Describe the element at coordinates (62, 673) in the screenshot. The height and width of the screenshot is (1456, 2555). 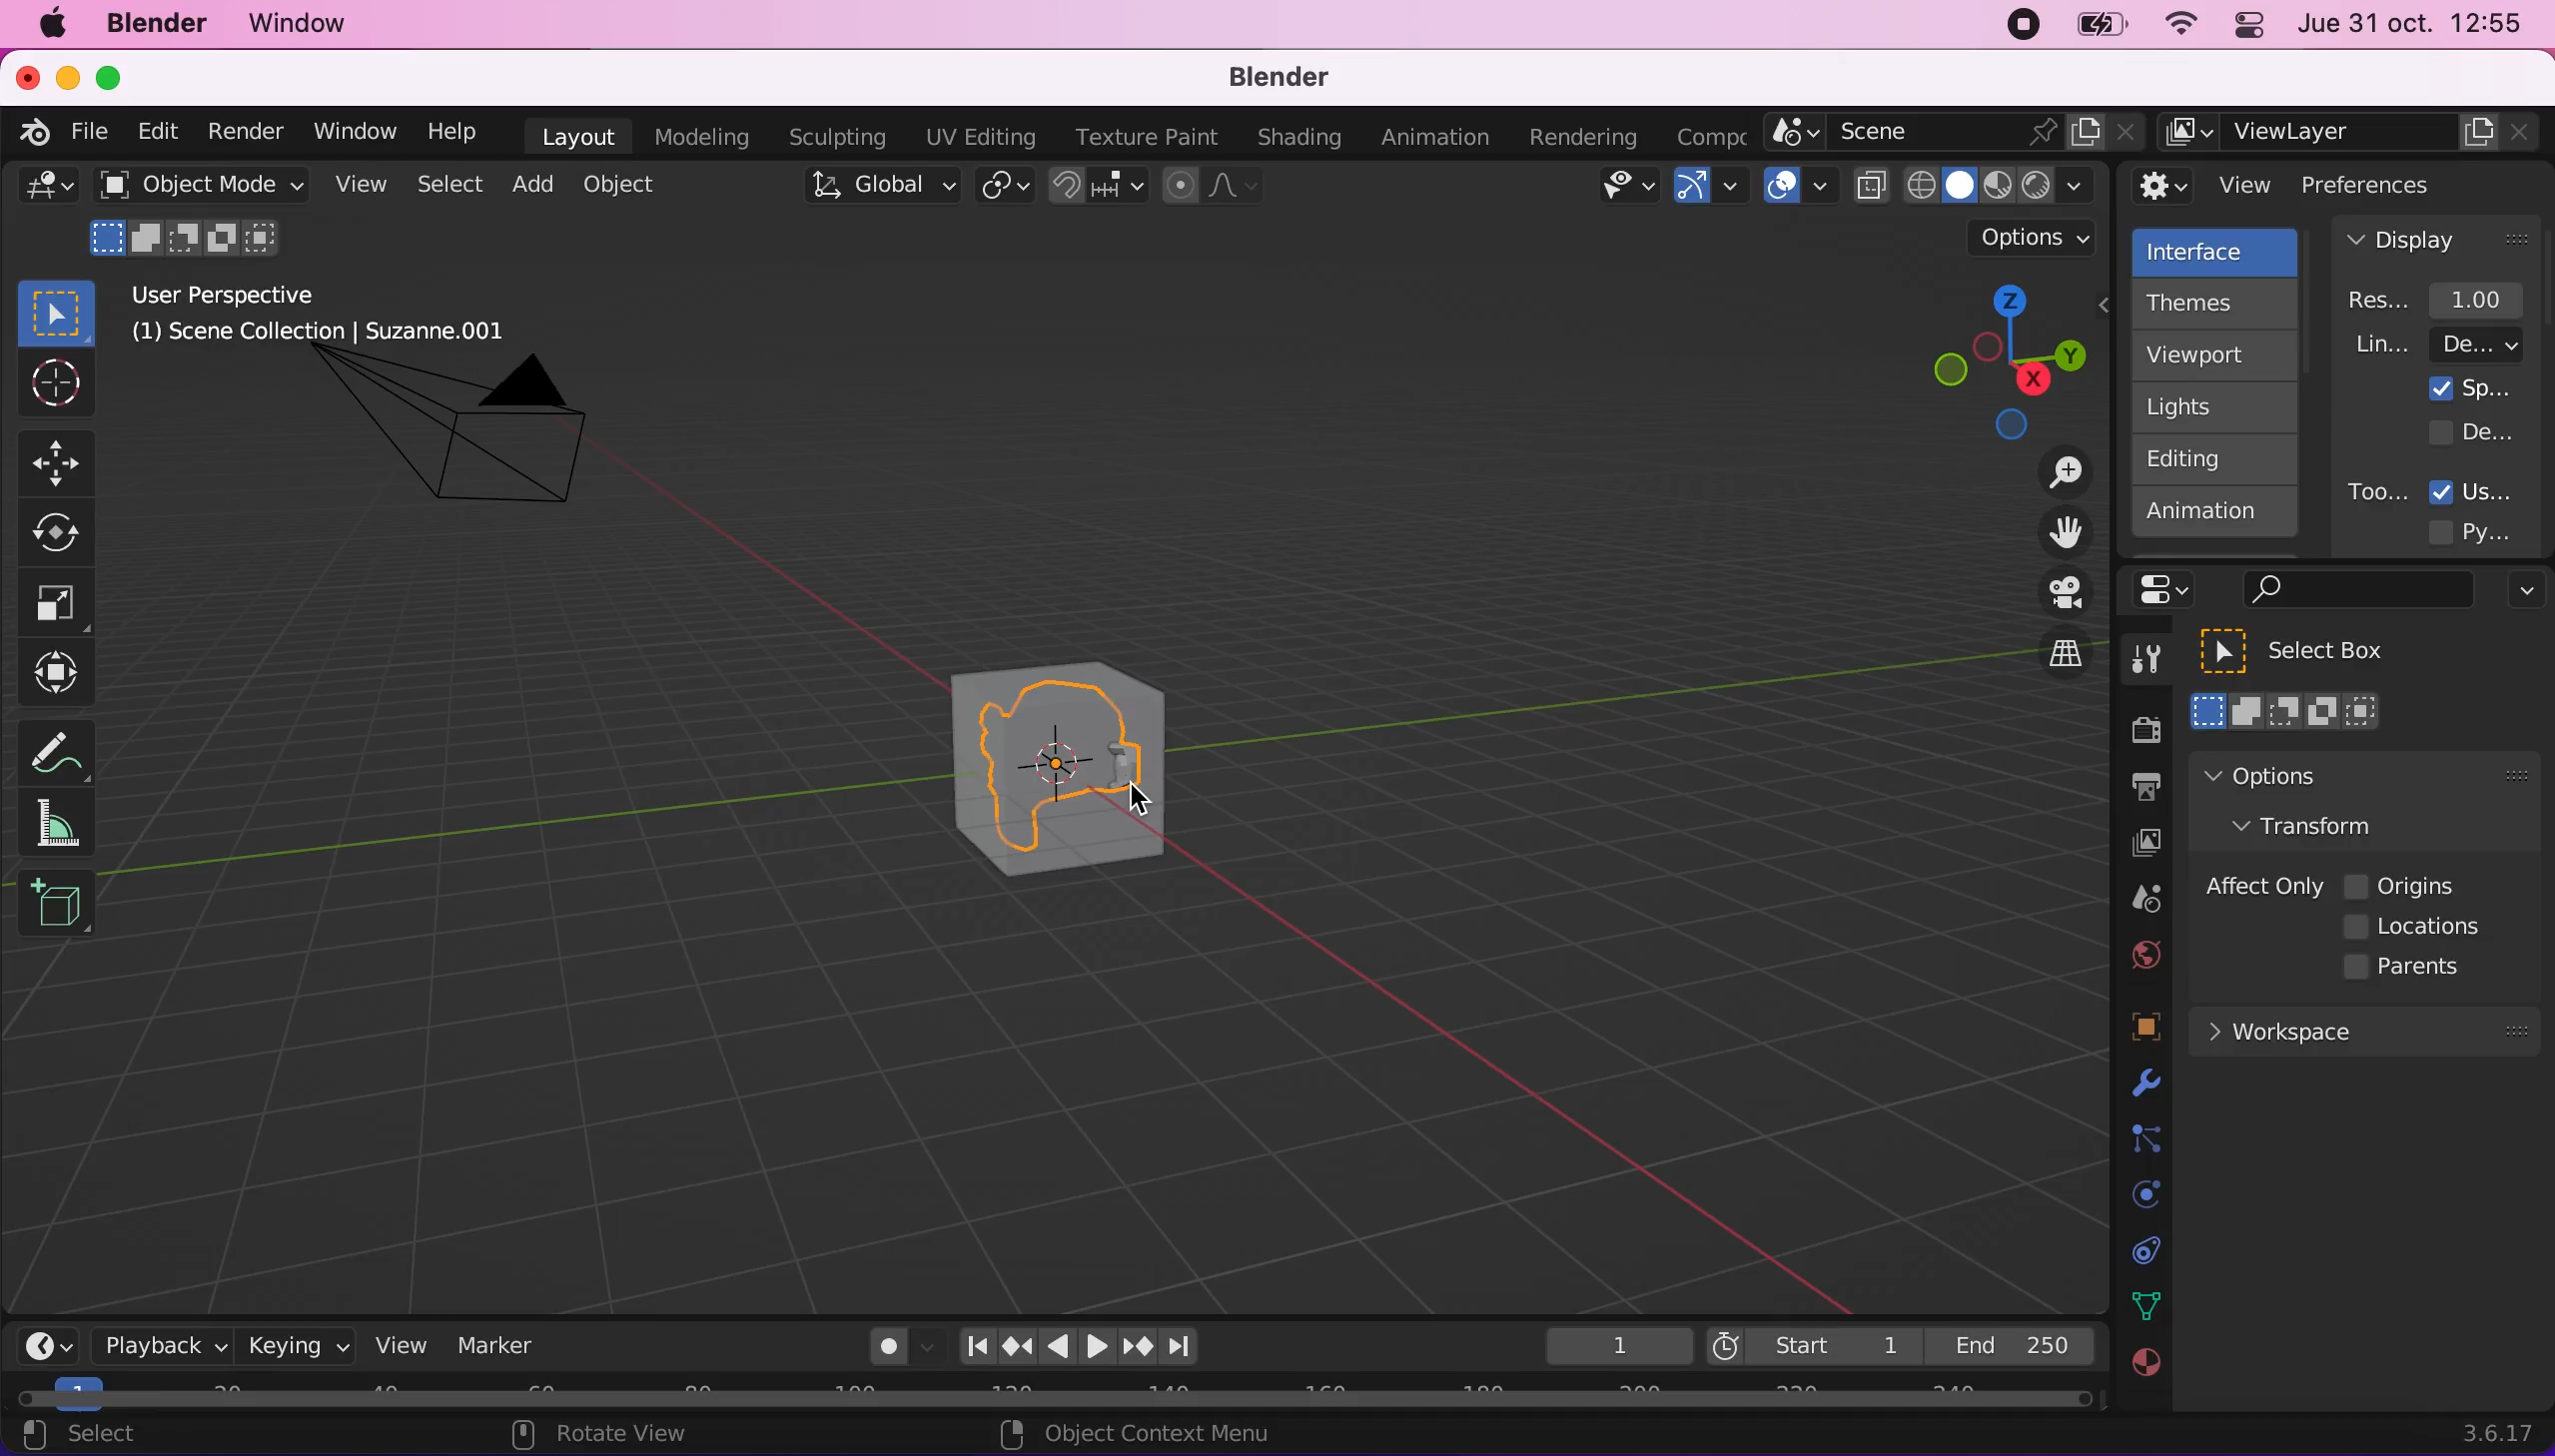
I see `transform` at that location.